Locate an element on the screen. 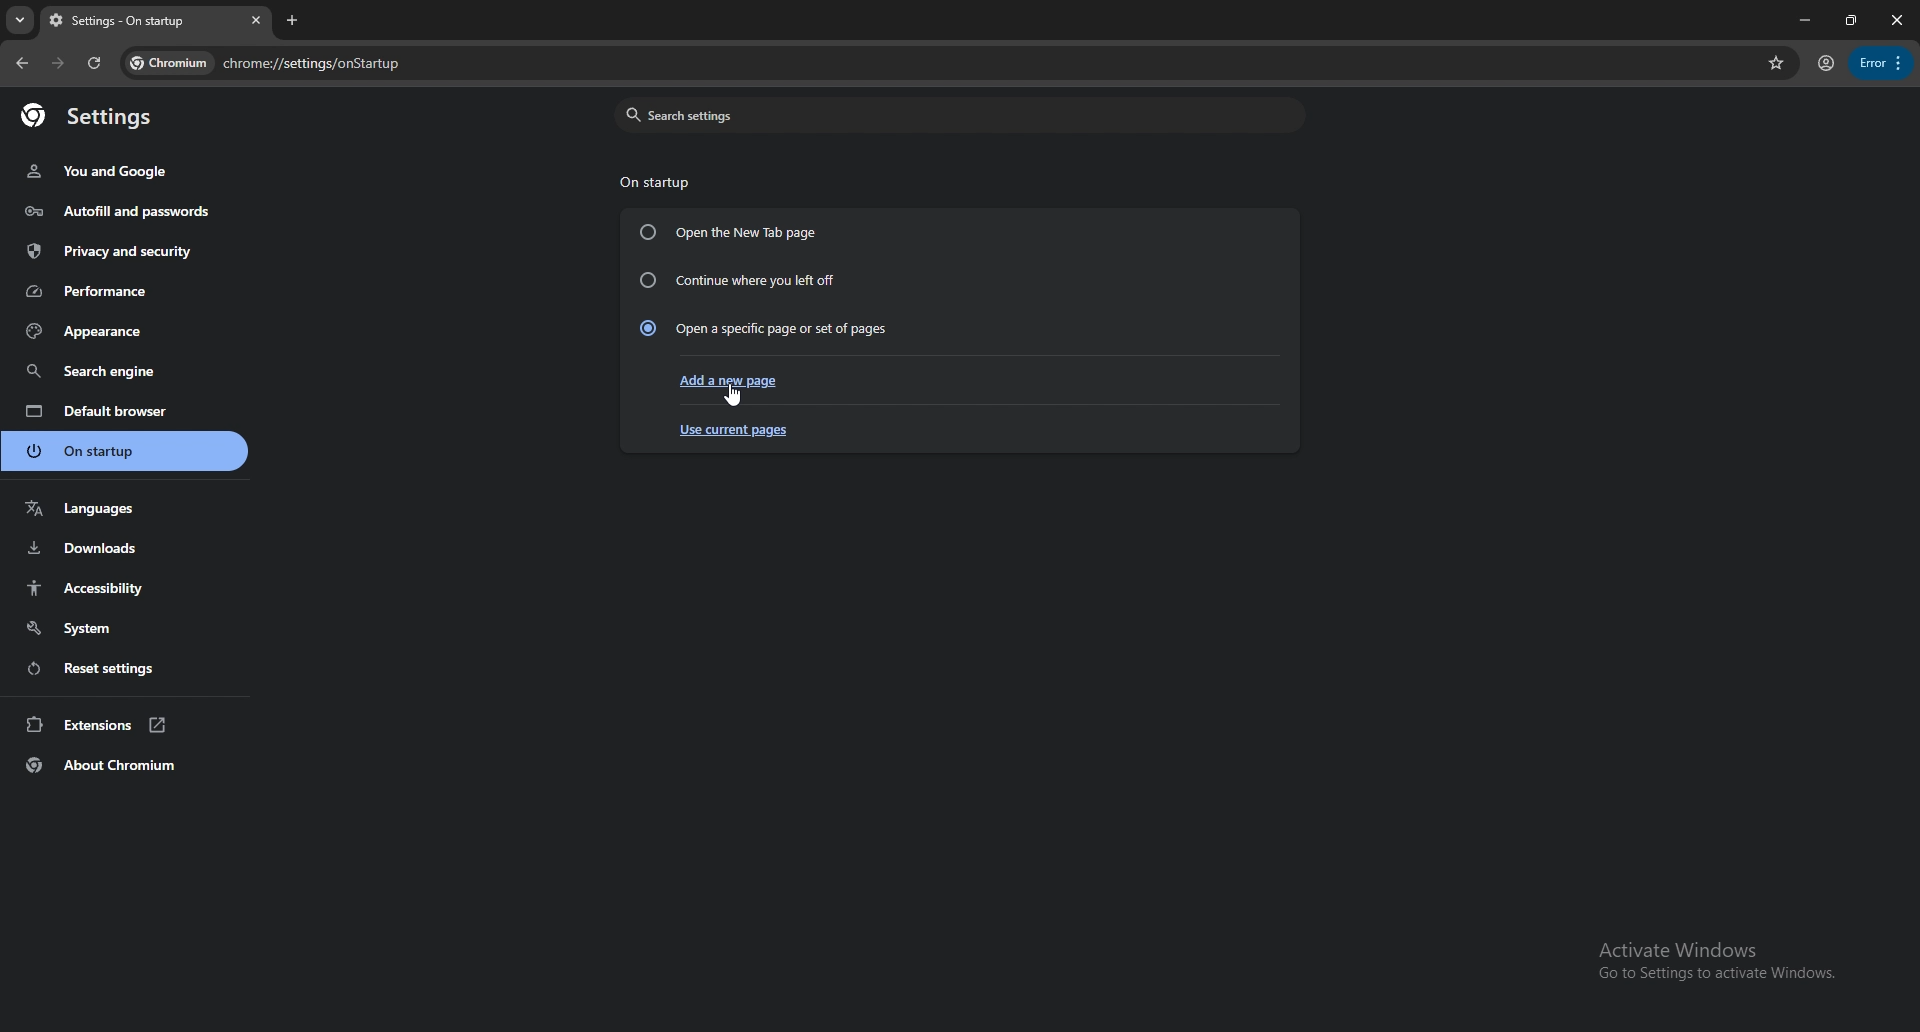  tab is located at coordinates (137, 22).